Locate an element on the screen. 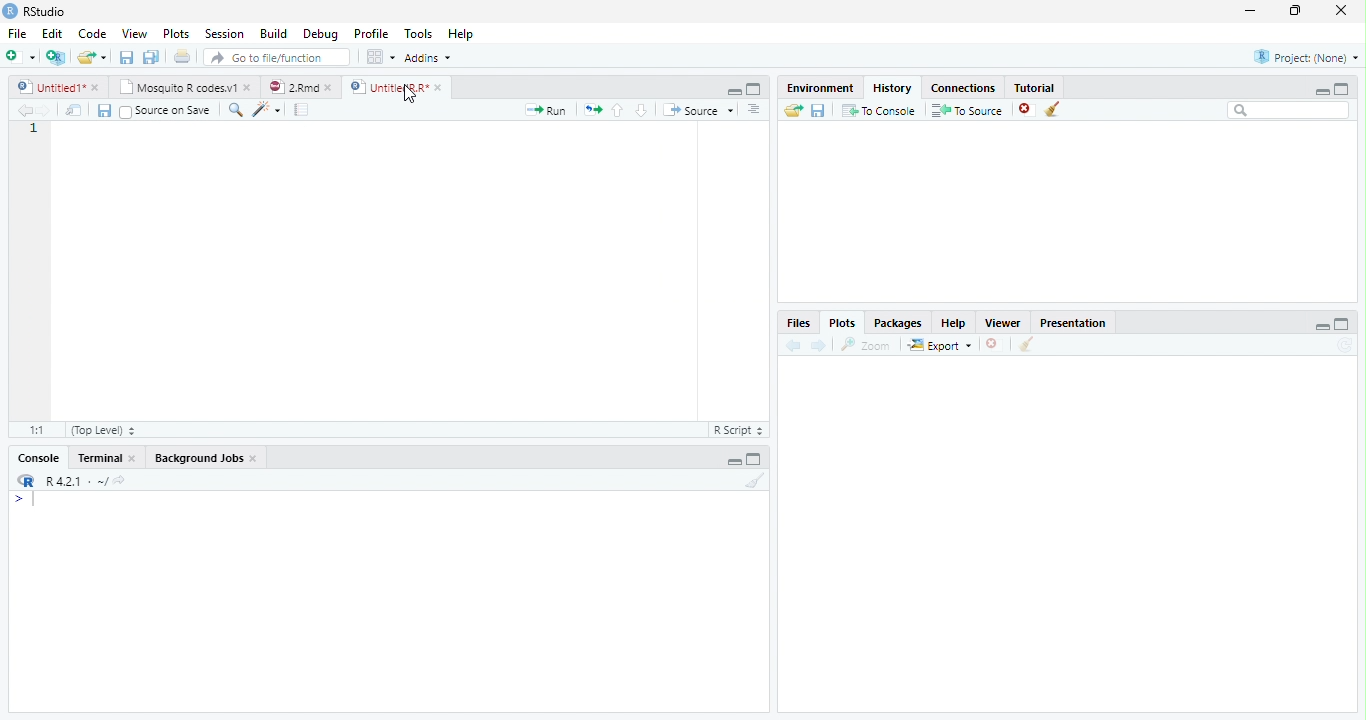 Image resolution: width=1366 pixels, height=720 pixels. Debug is located at coordinates (319, 34).